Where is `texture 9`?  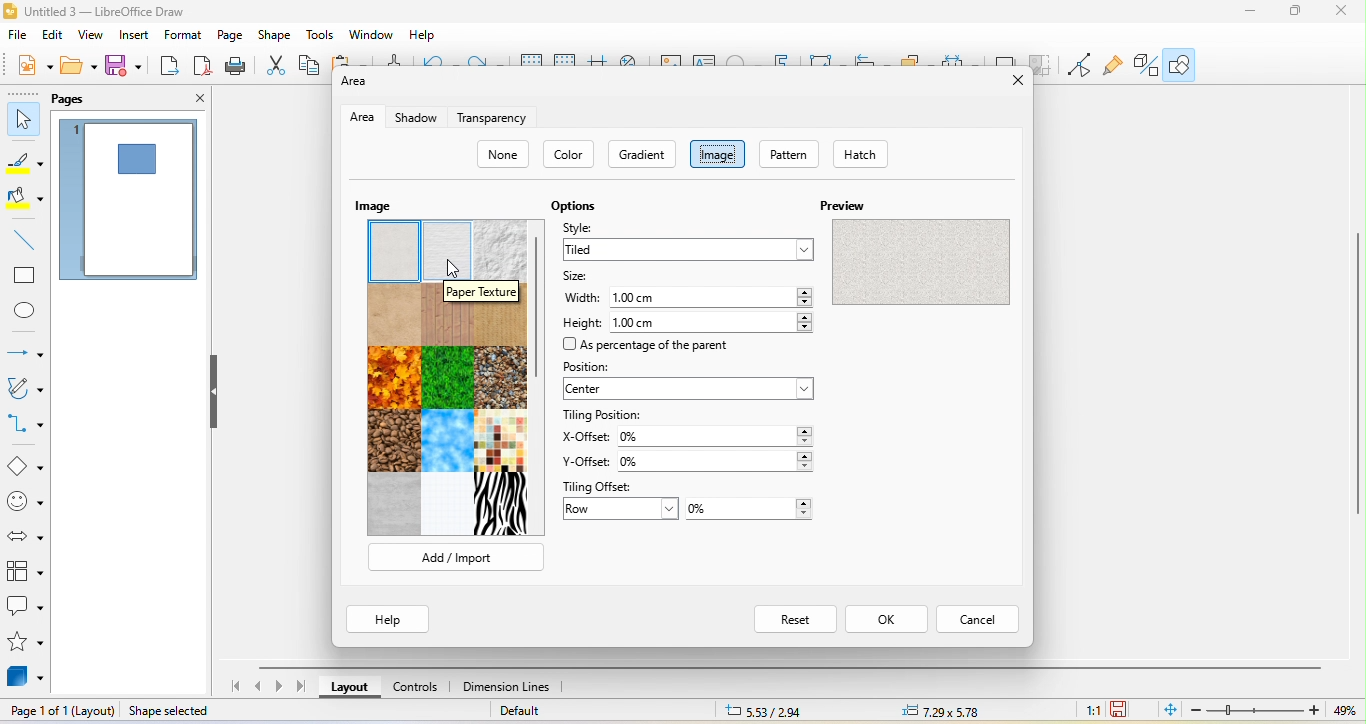
texture 9 is located at coordinates (502, 376).